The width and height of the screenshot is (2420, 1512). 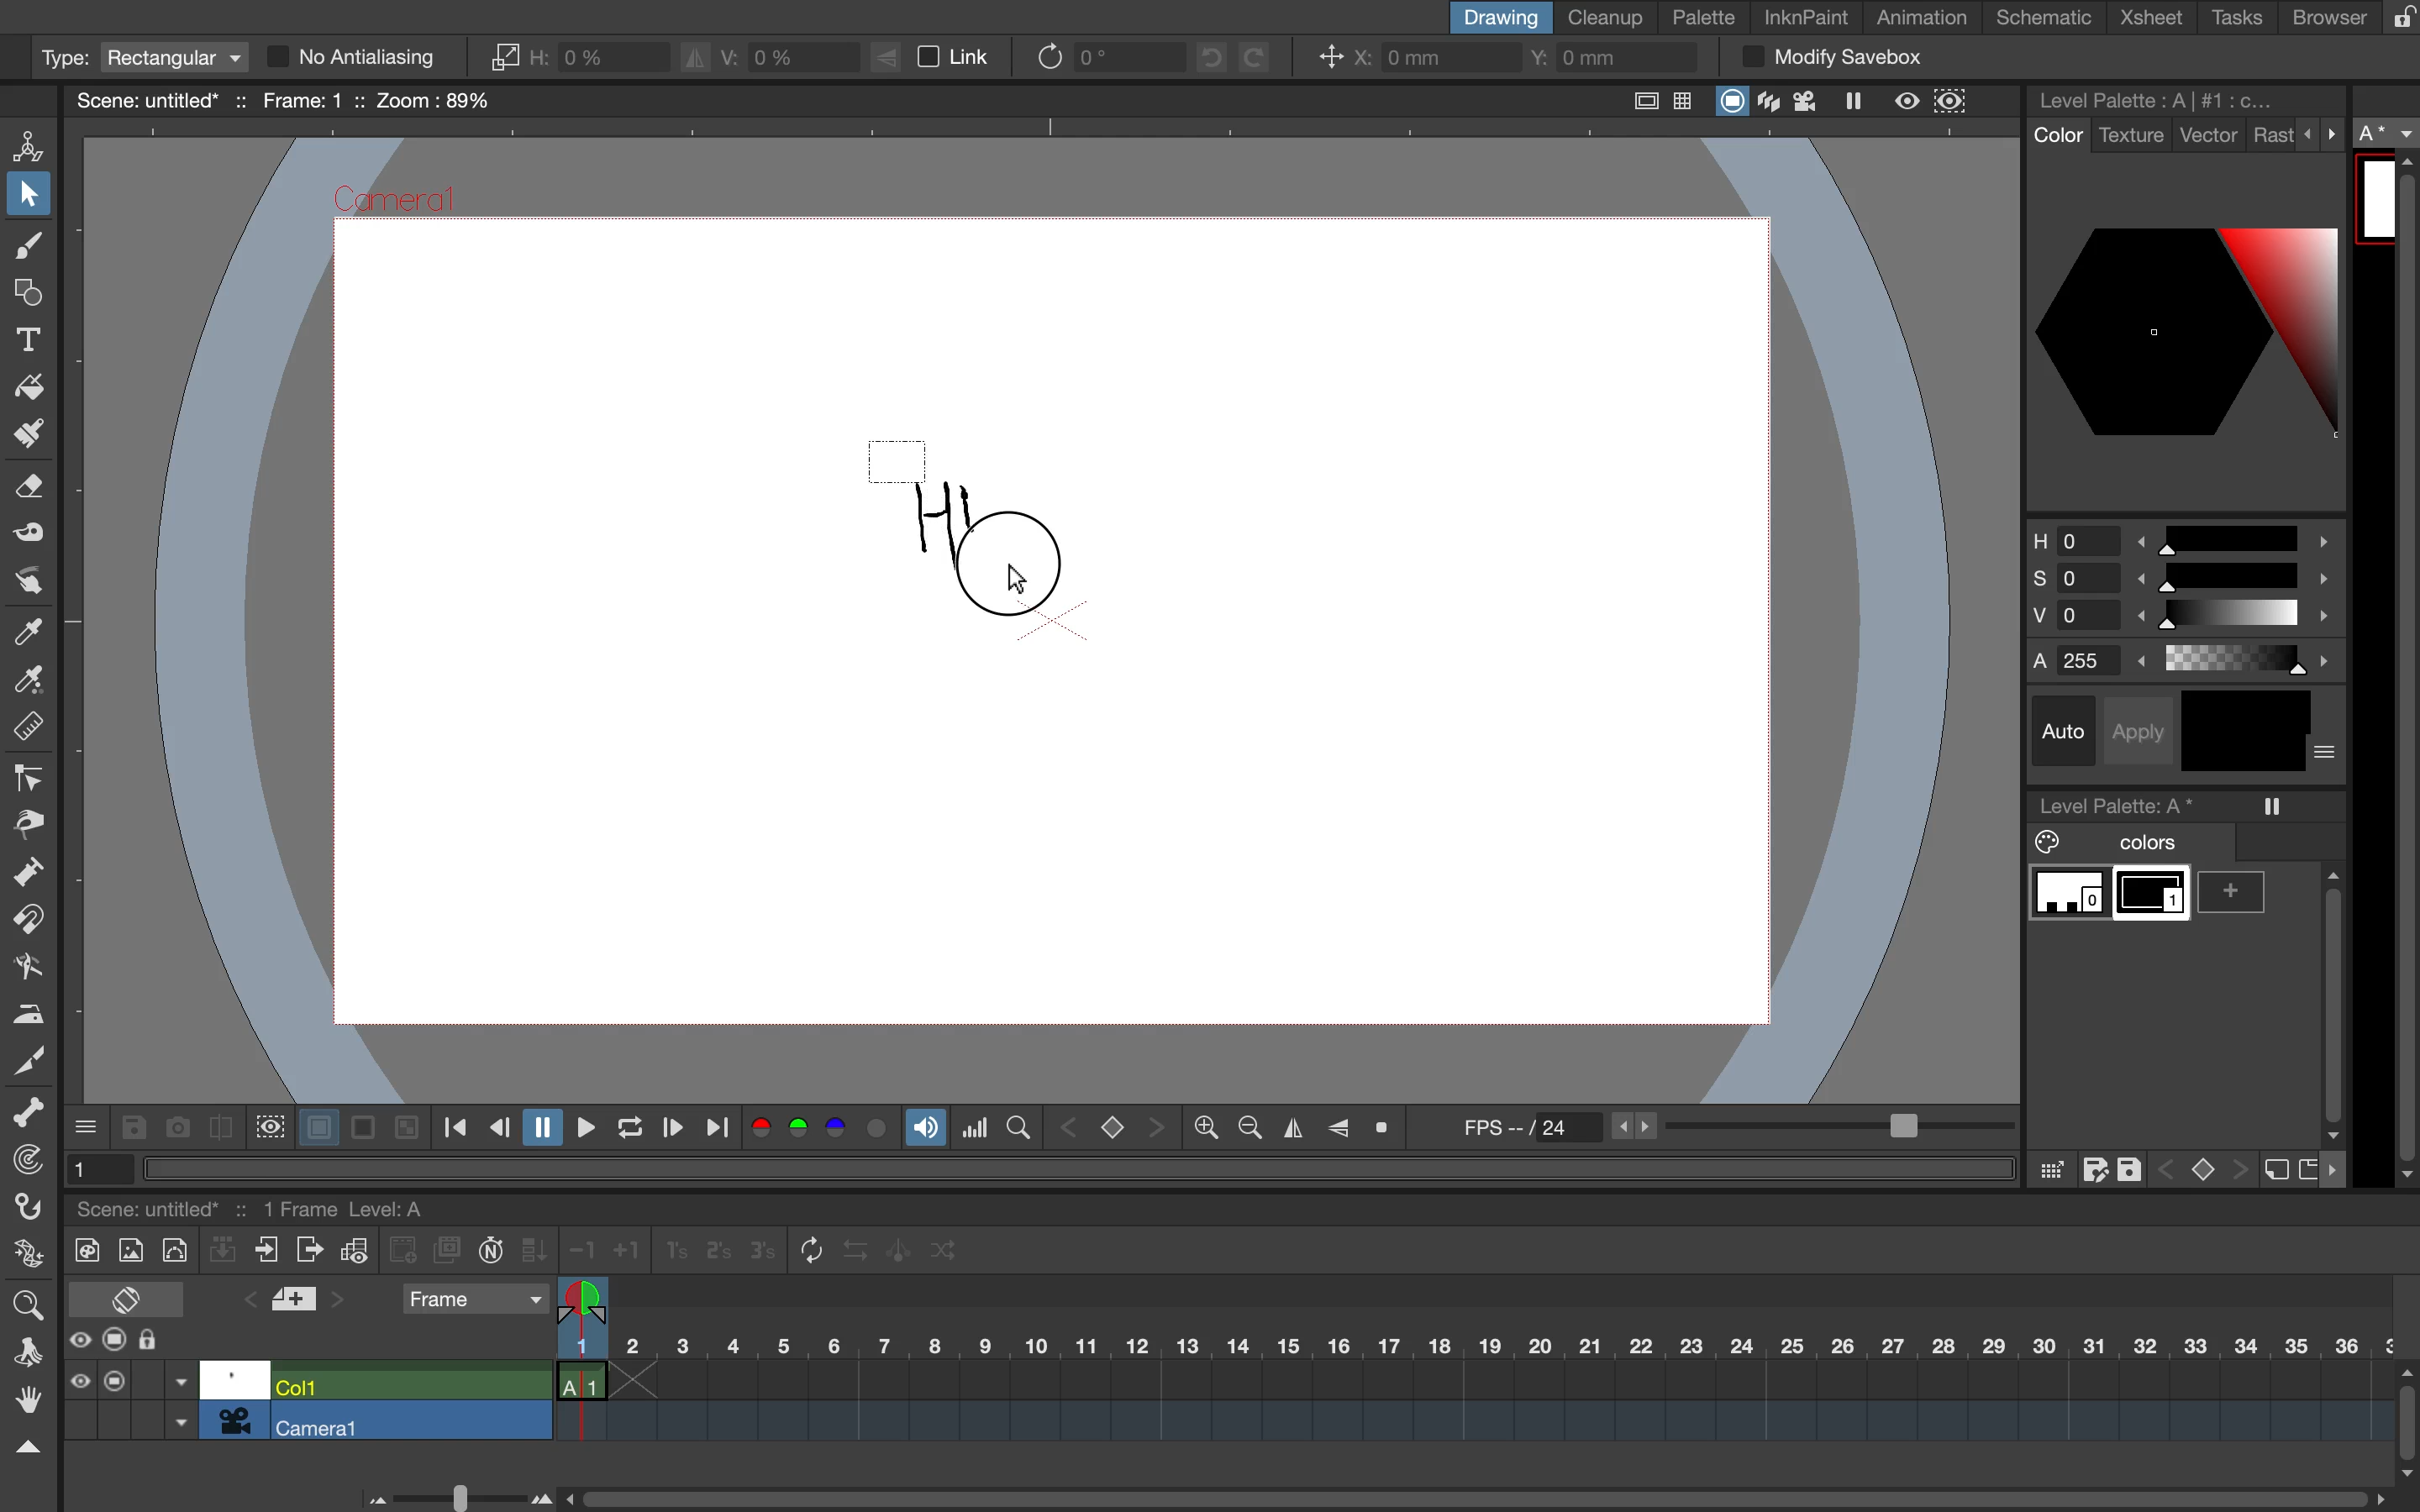 What do you see at coordinates (26, 1302) in the screenshot?
I see `zoom tool` at bounding box center [26, 1302].